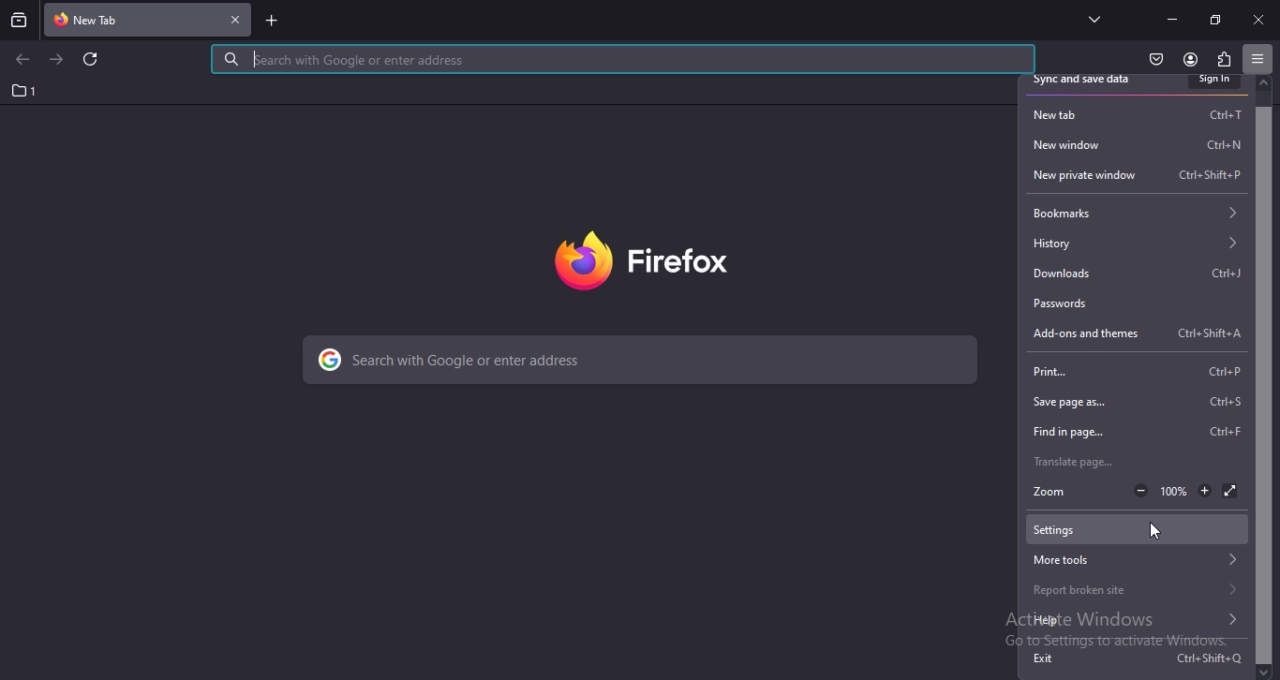  What do you see at coordinates (1127, 592) in the screenshot?
I see `report broken site` at bounding box center [1127, 592].